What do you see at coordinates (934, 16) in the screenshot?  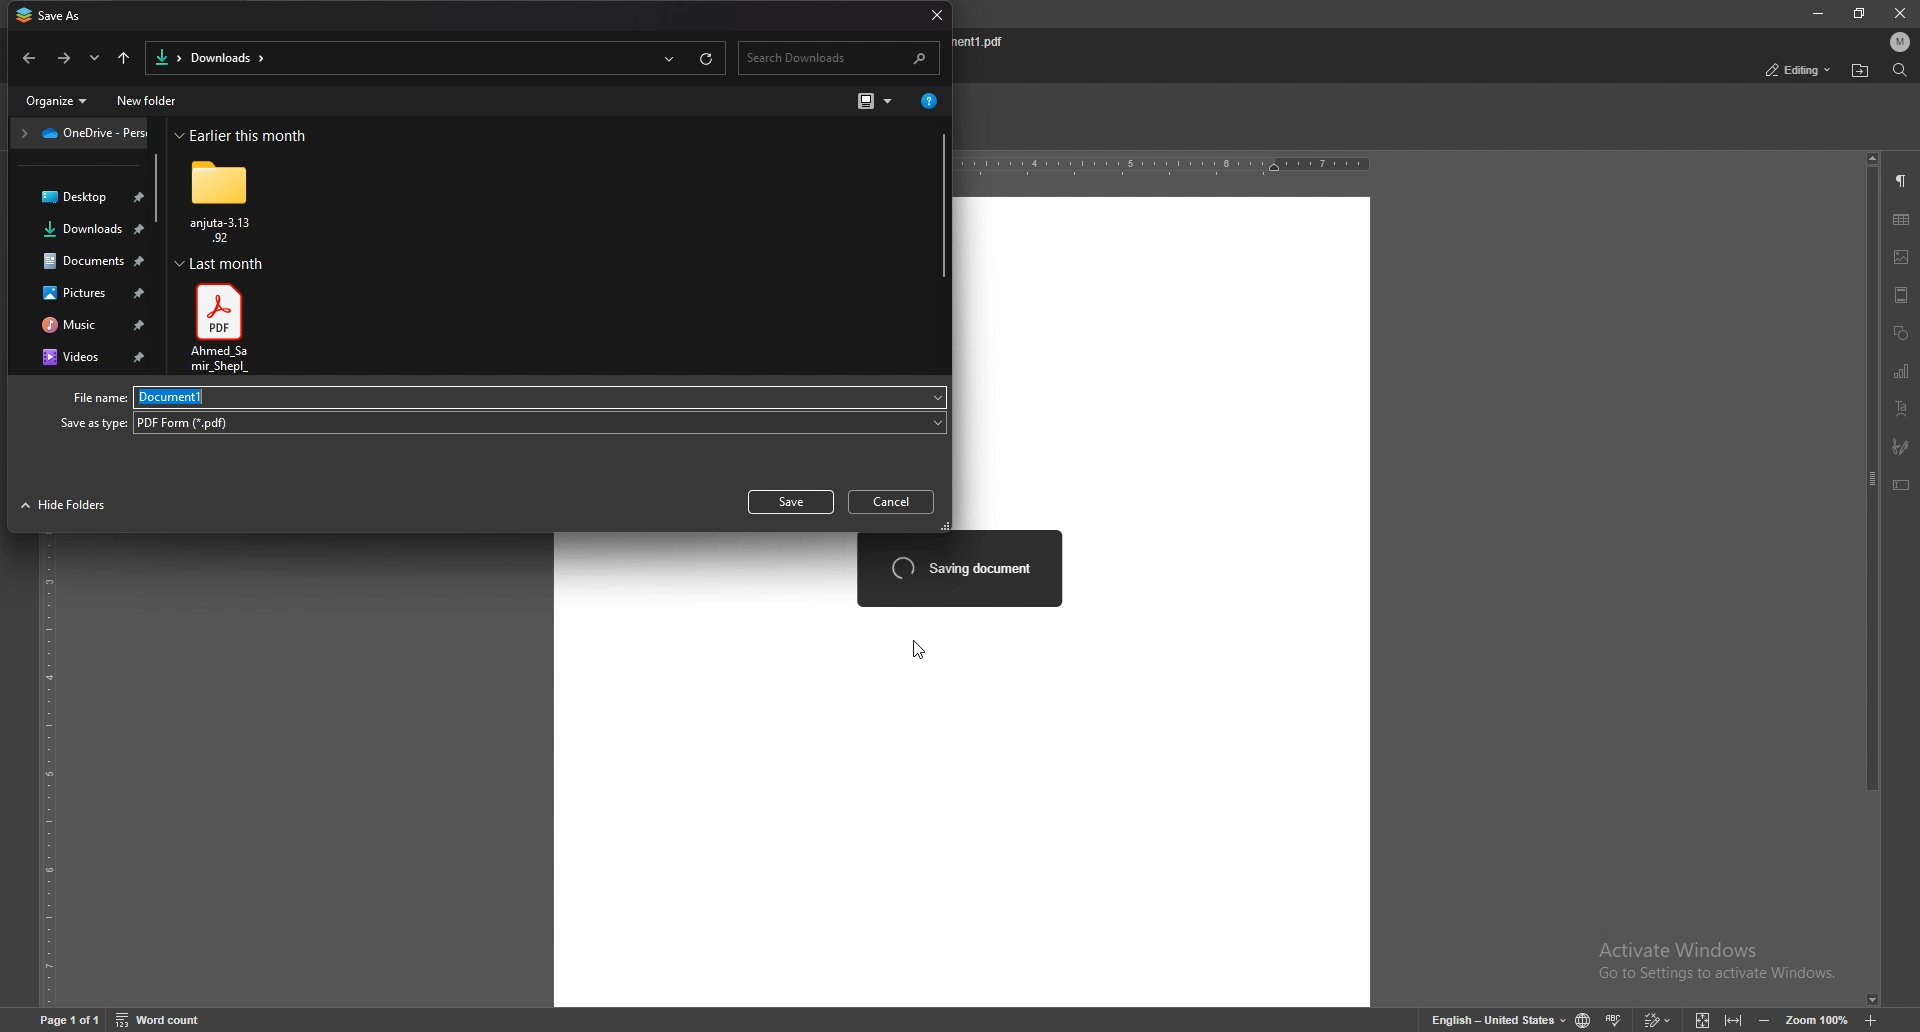 I see `close` at bounding box center [934, 16].